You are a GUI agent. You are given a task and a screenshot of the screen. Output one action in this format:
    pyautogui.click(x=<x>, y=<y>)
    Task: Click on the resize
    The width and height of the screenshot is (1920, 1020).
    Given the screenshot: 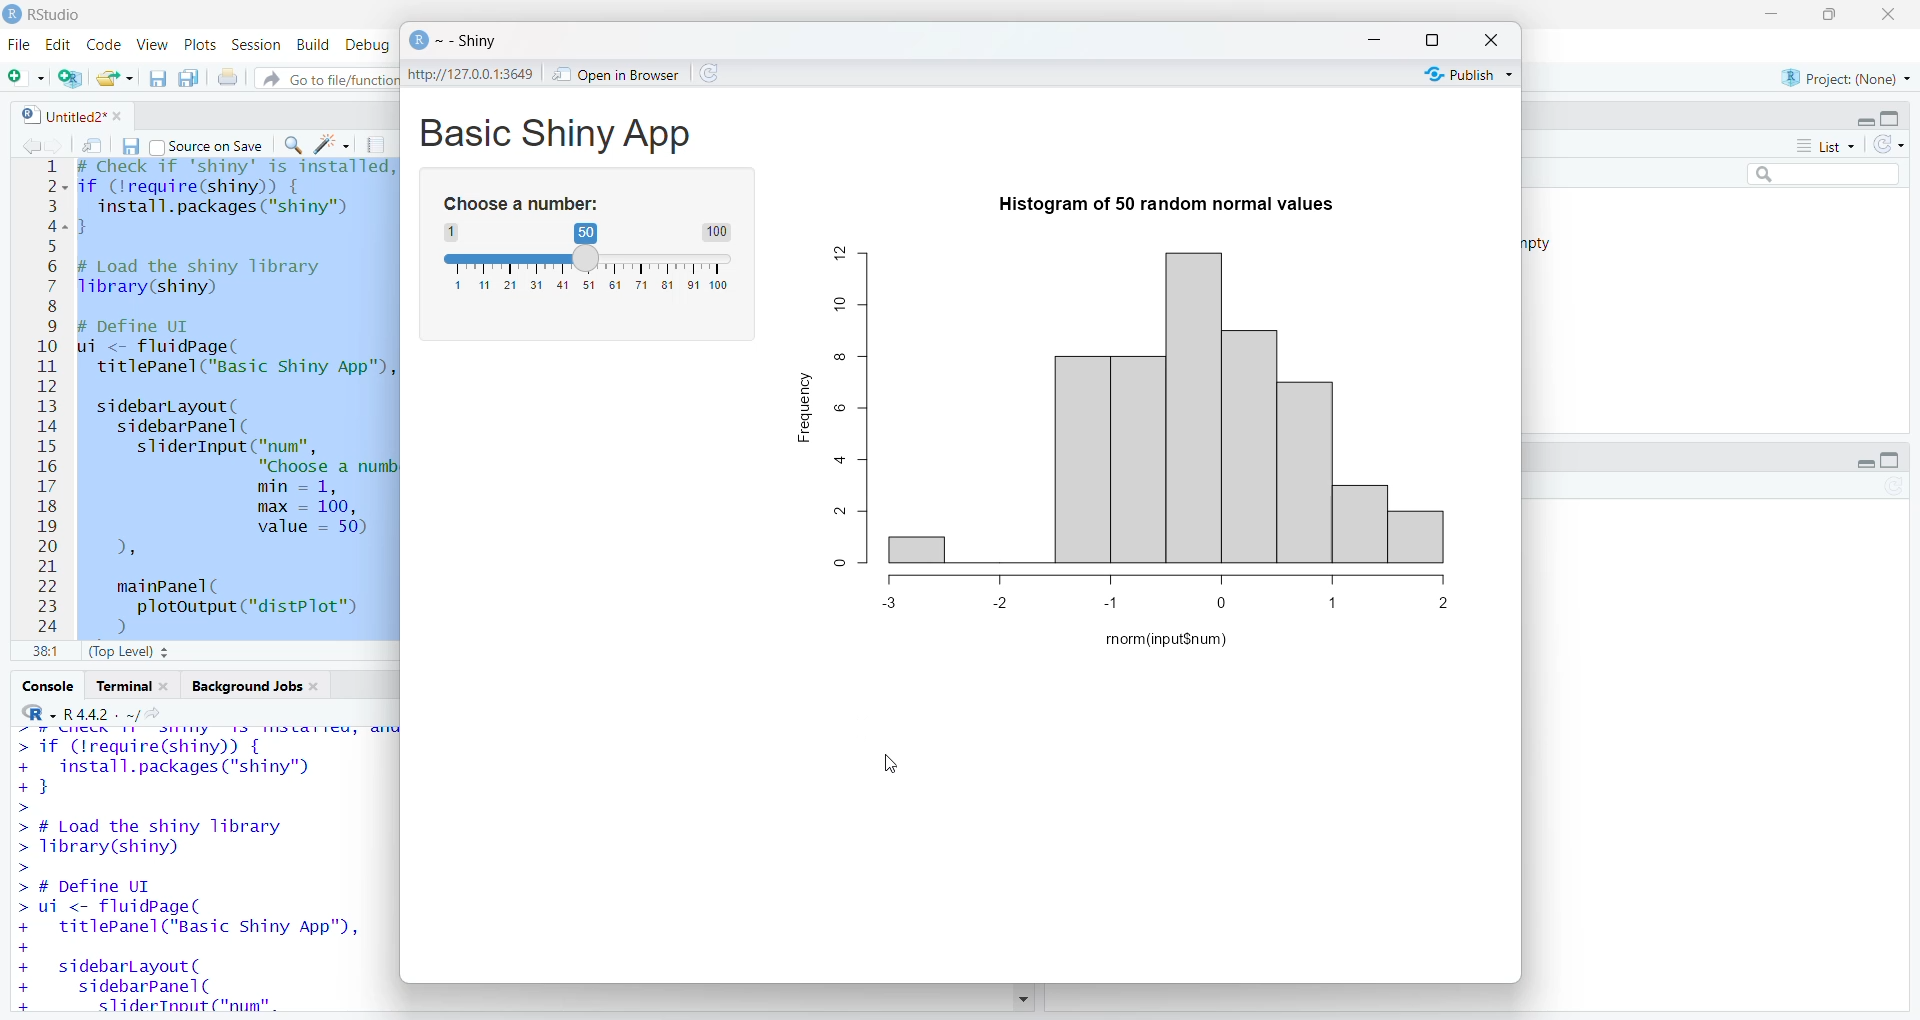 What is the action you would take?
    pyautogui.click(x=1826, y=14)
    